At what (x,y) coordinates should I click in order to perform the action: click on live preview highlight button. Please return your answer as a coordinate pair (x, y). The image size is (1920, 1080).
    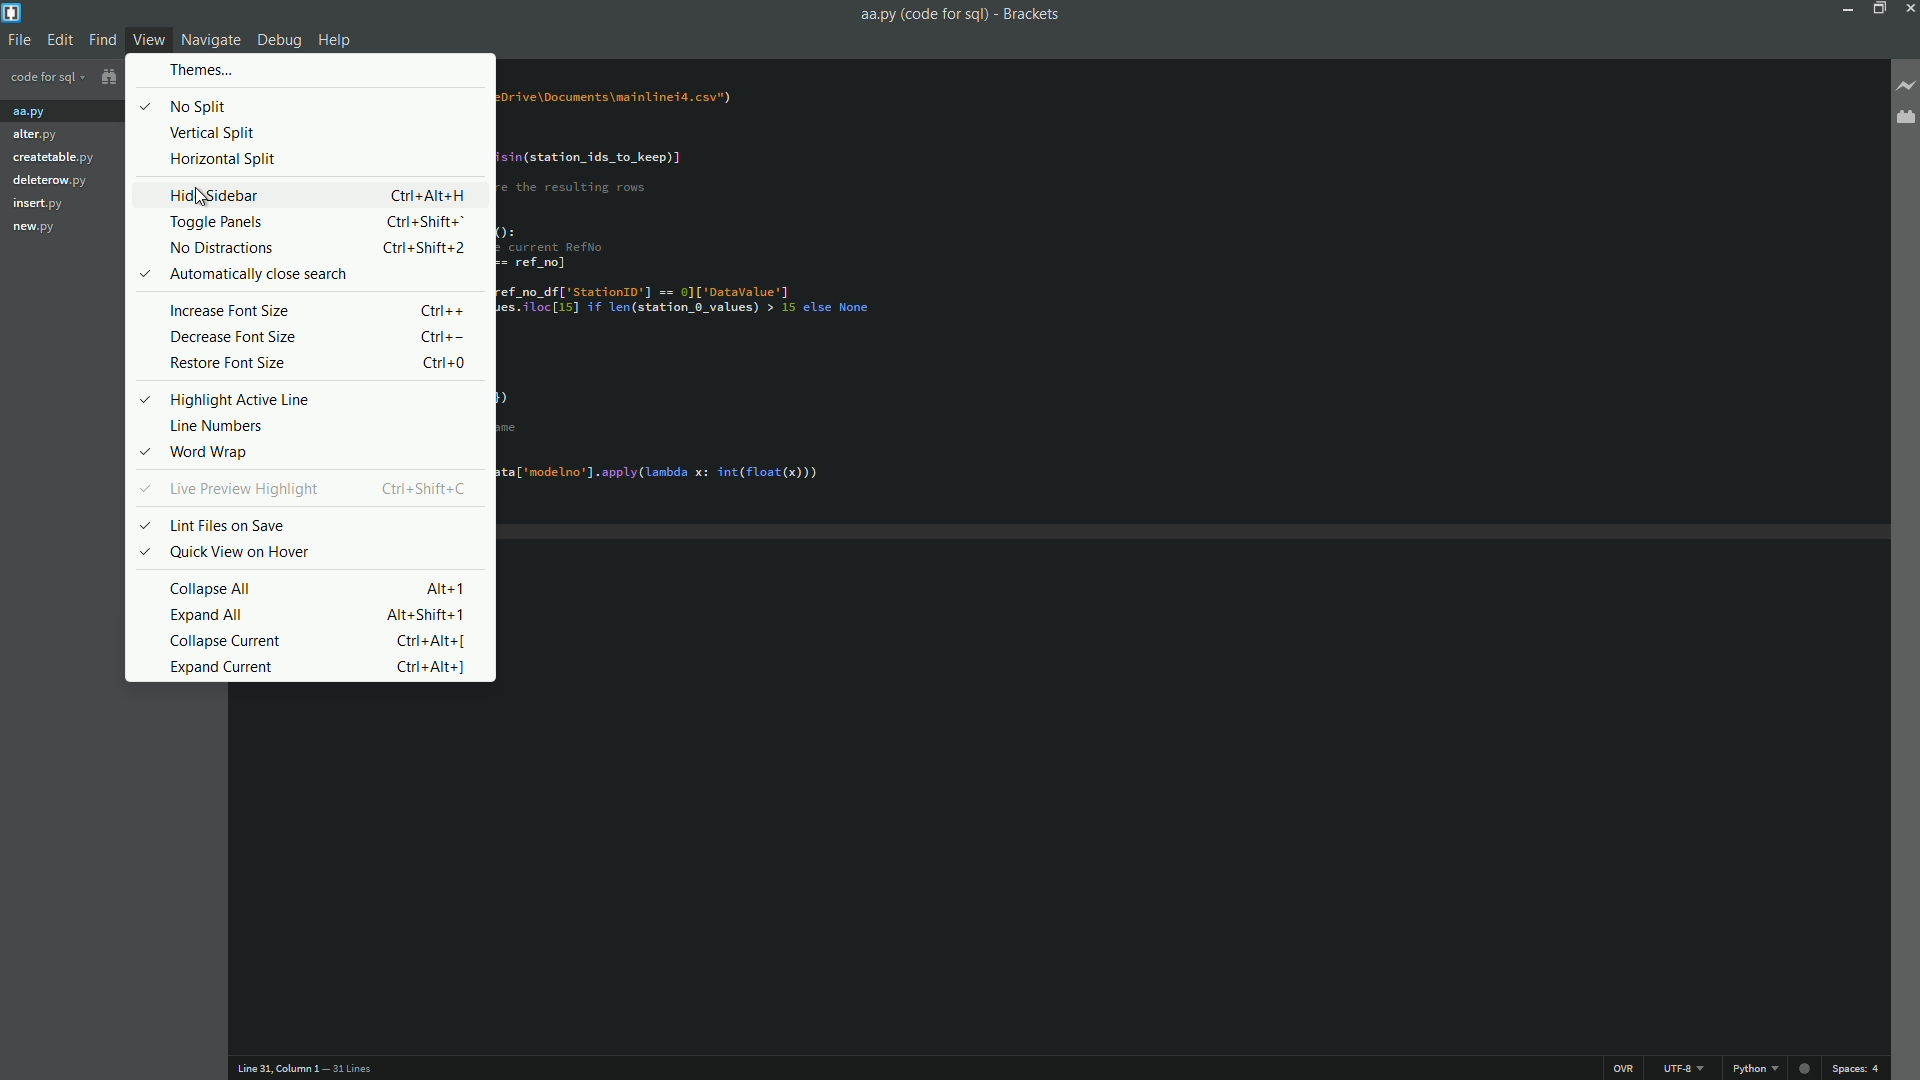
    Looking at the image, I should click on (247, 489).